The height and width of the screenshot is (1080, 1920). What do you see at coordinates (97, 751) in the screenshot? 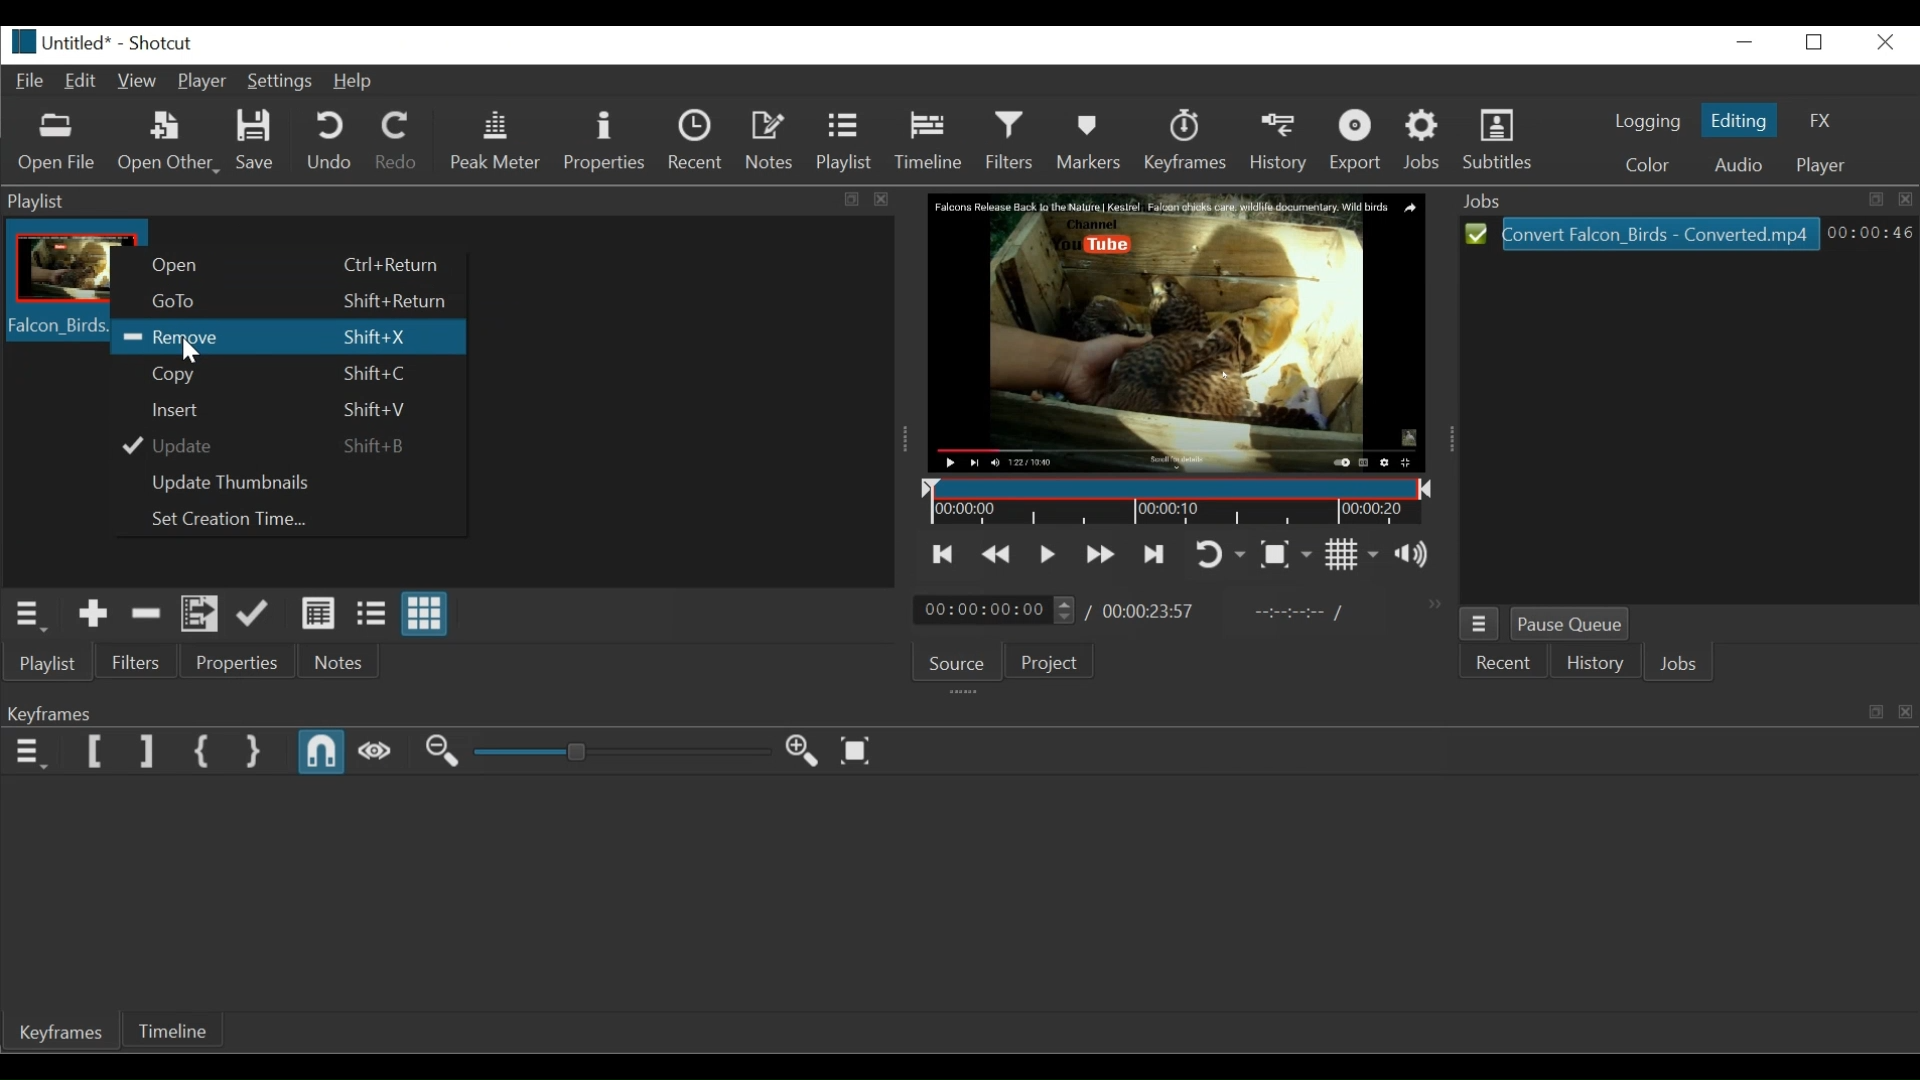
I see `Set Filter Start` at bounding box center [97, 751].